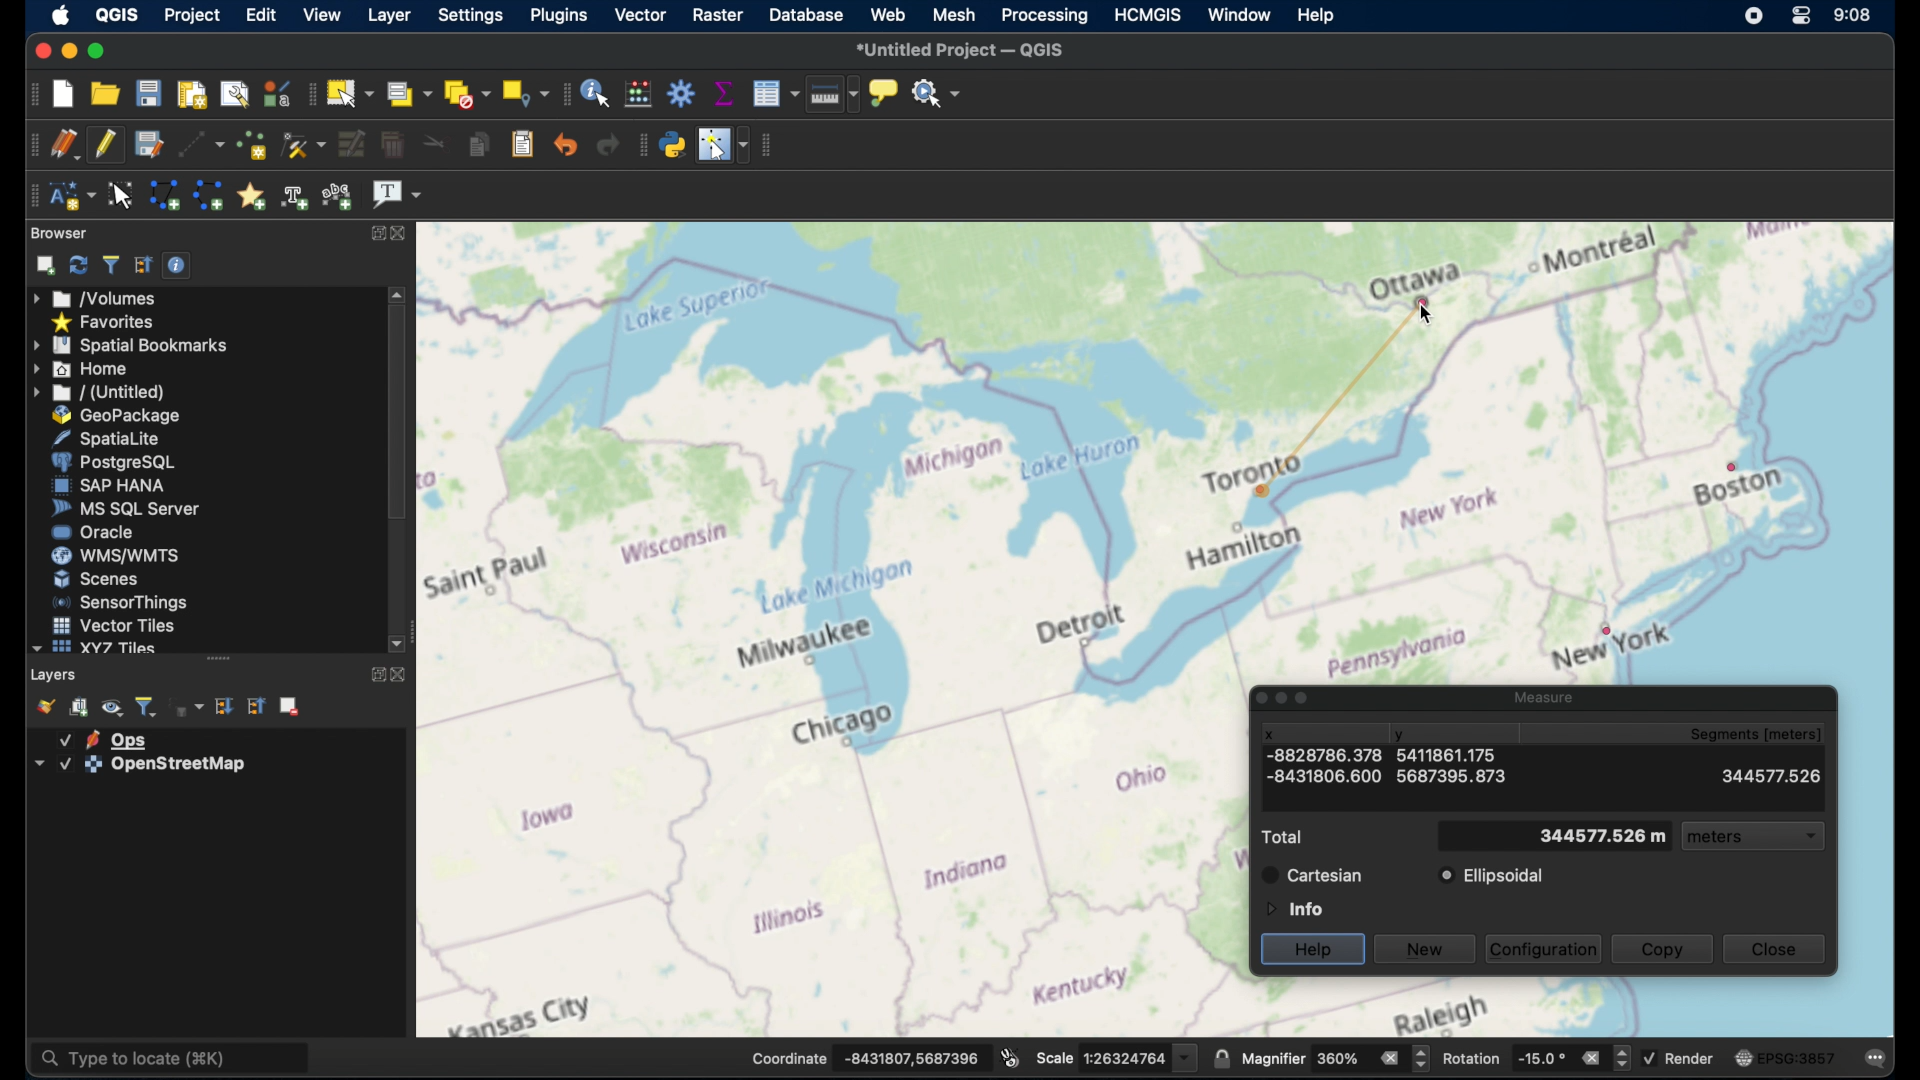  What do you see at coordinates (121, 602) in the screenshot?
I see `sensorthings` at bounding box center [121, 602].